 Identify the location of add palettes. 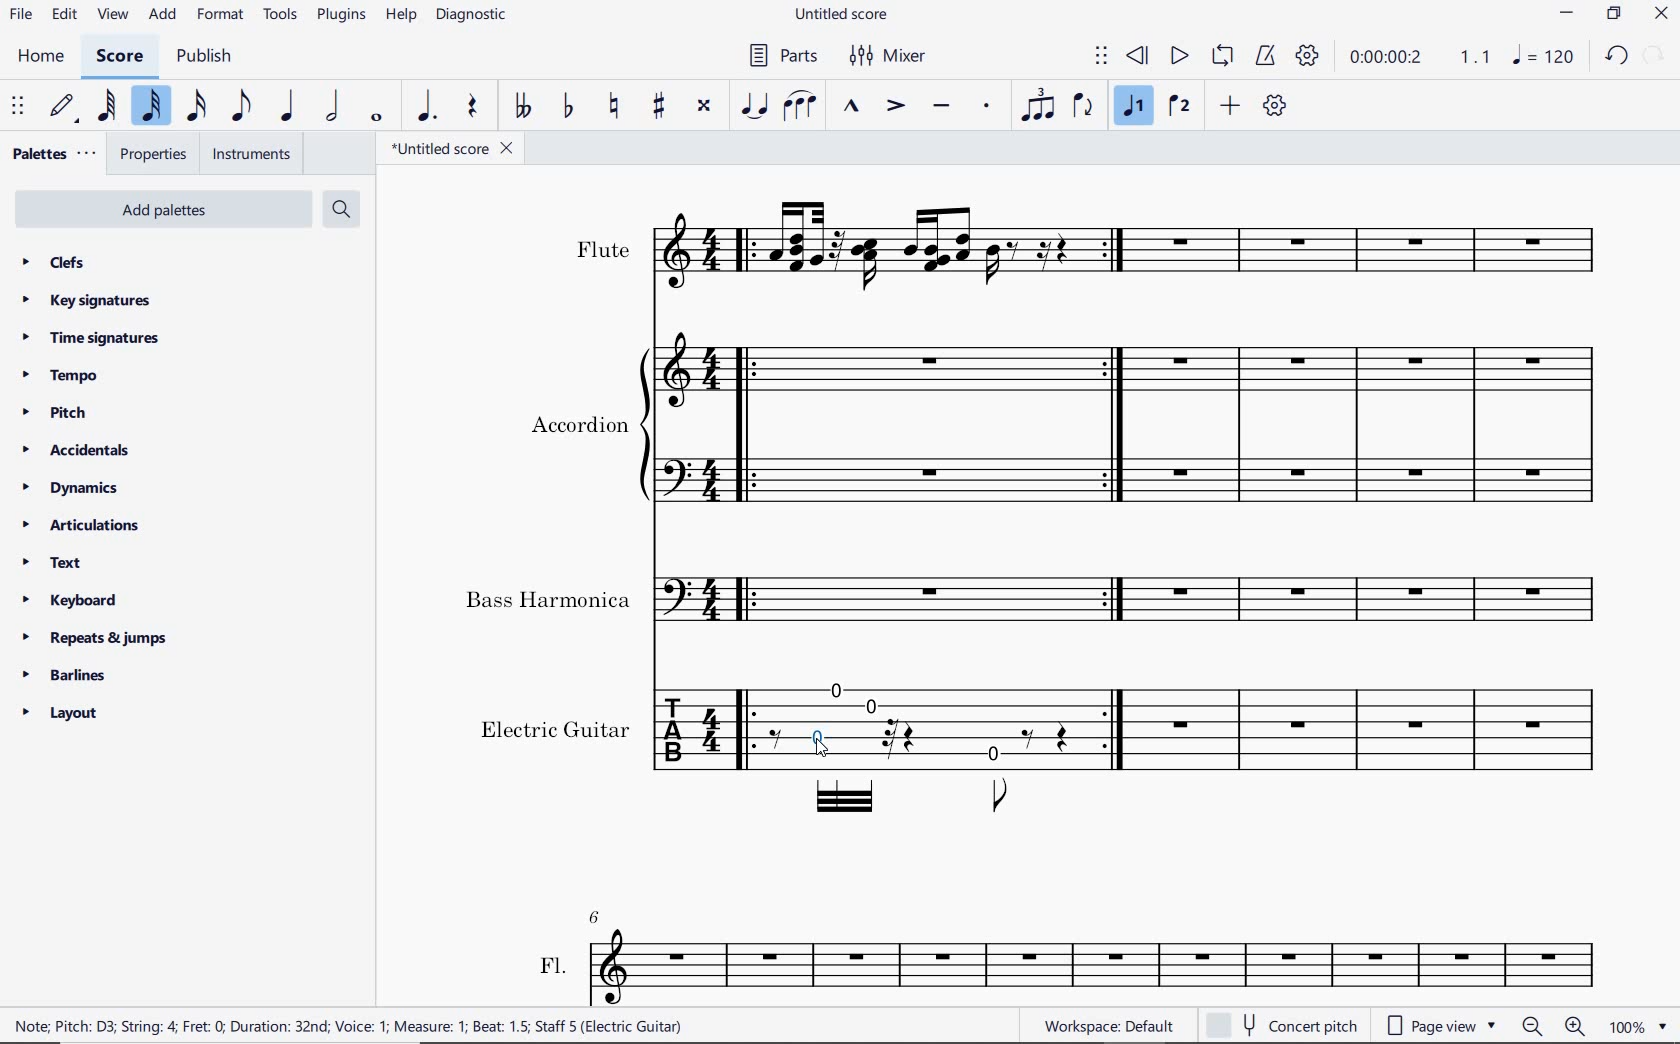
(161, 209).